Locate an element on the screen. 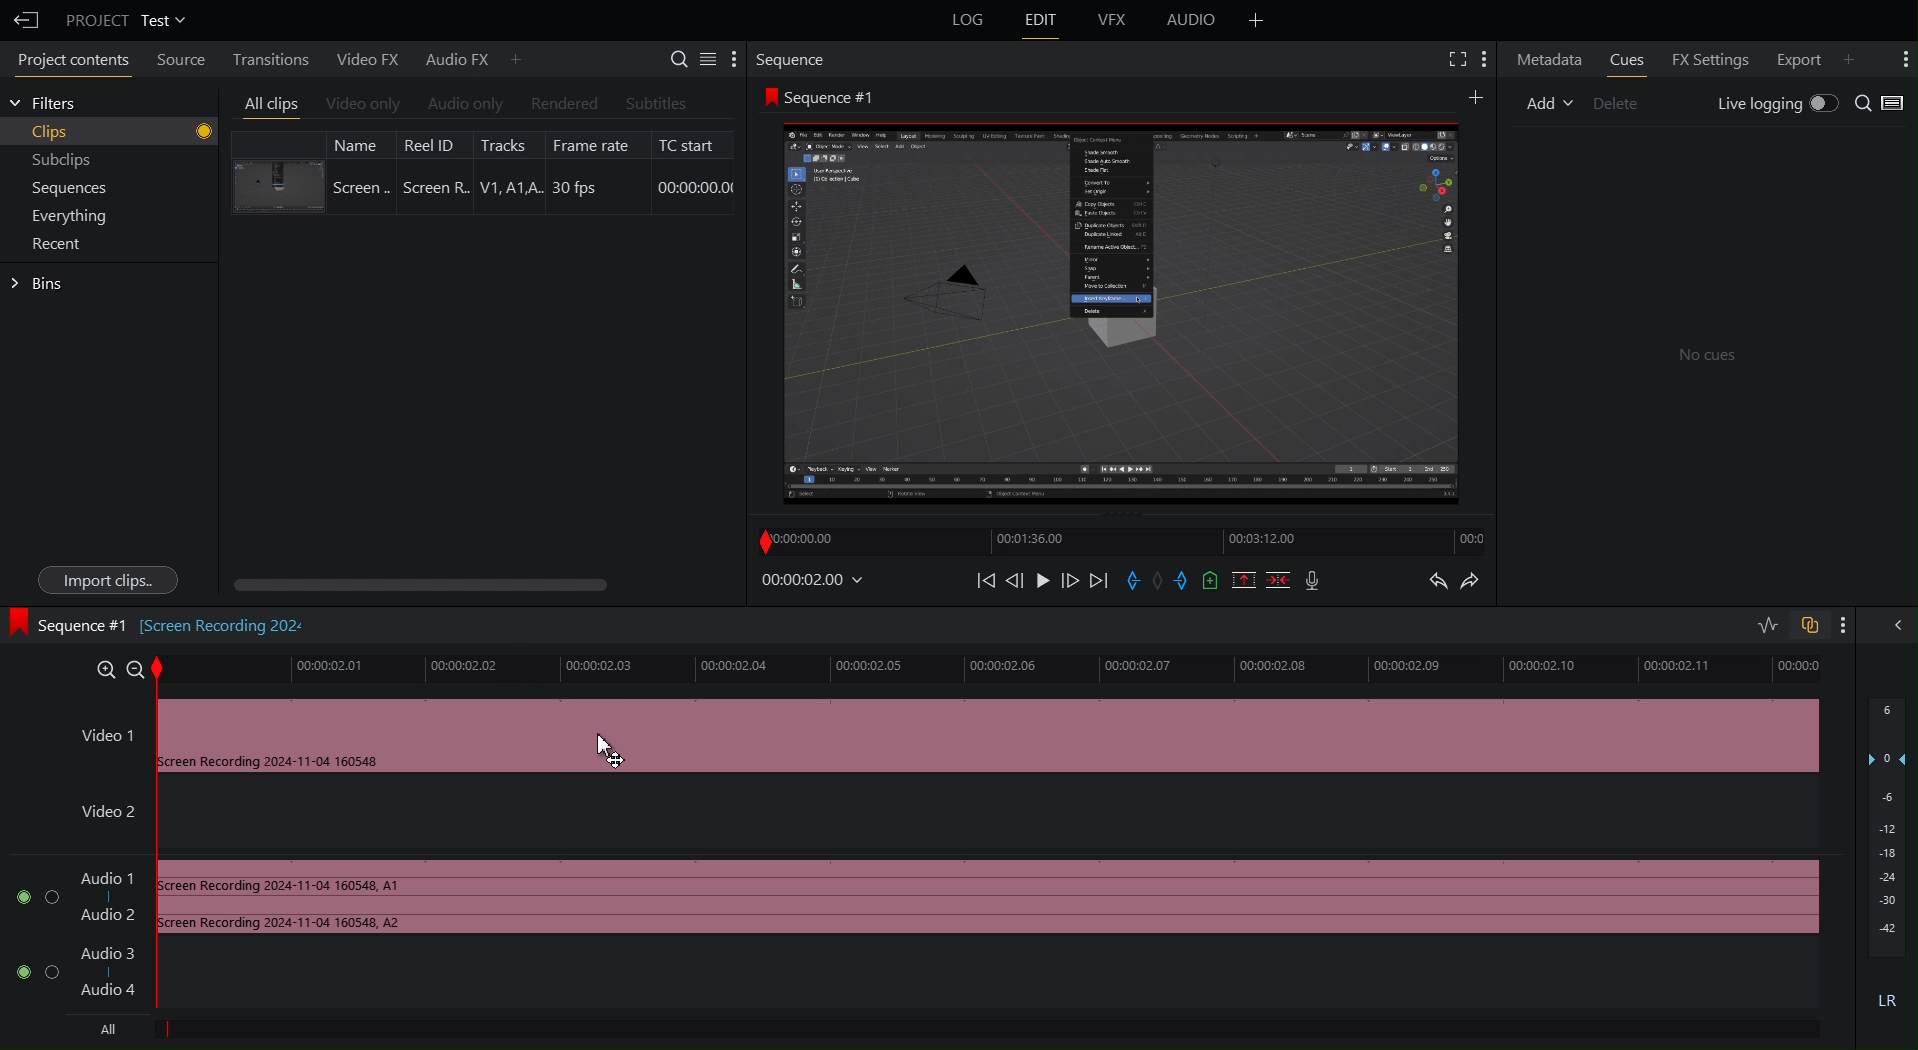 The height and width of the screenshot is (1050, 1918). More is located at coordinates (1900, 59).